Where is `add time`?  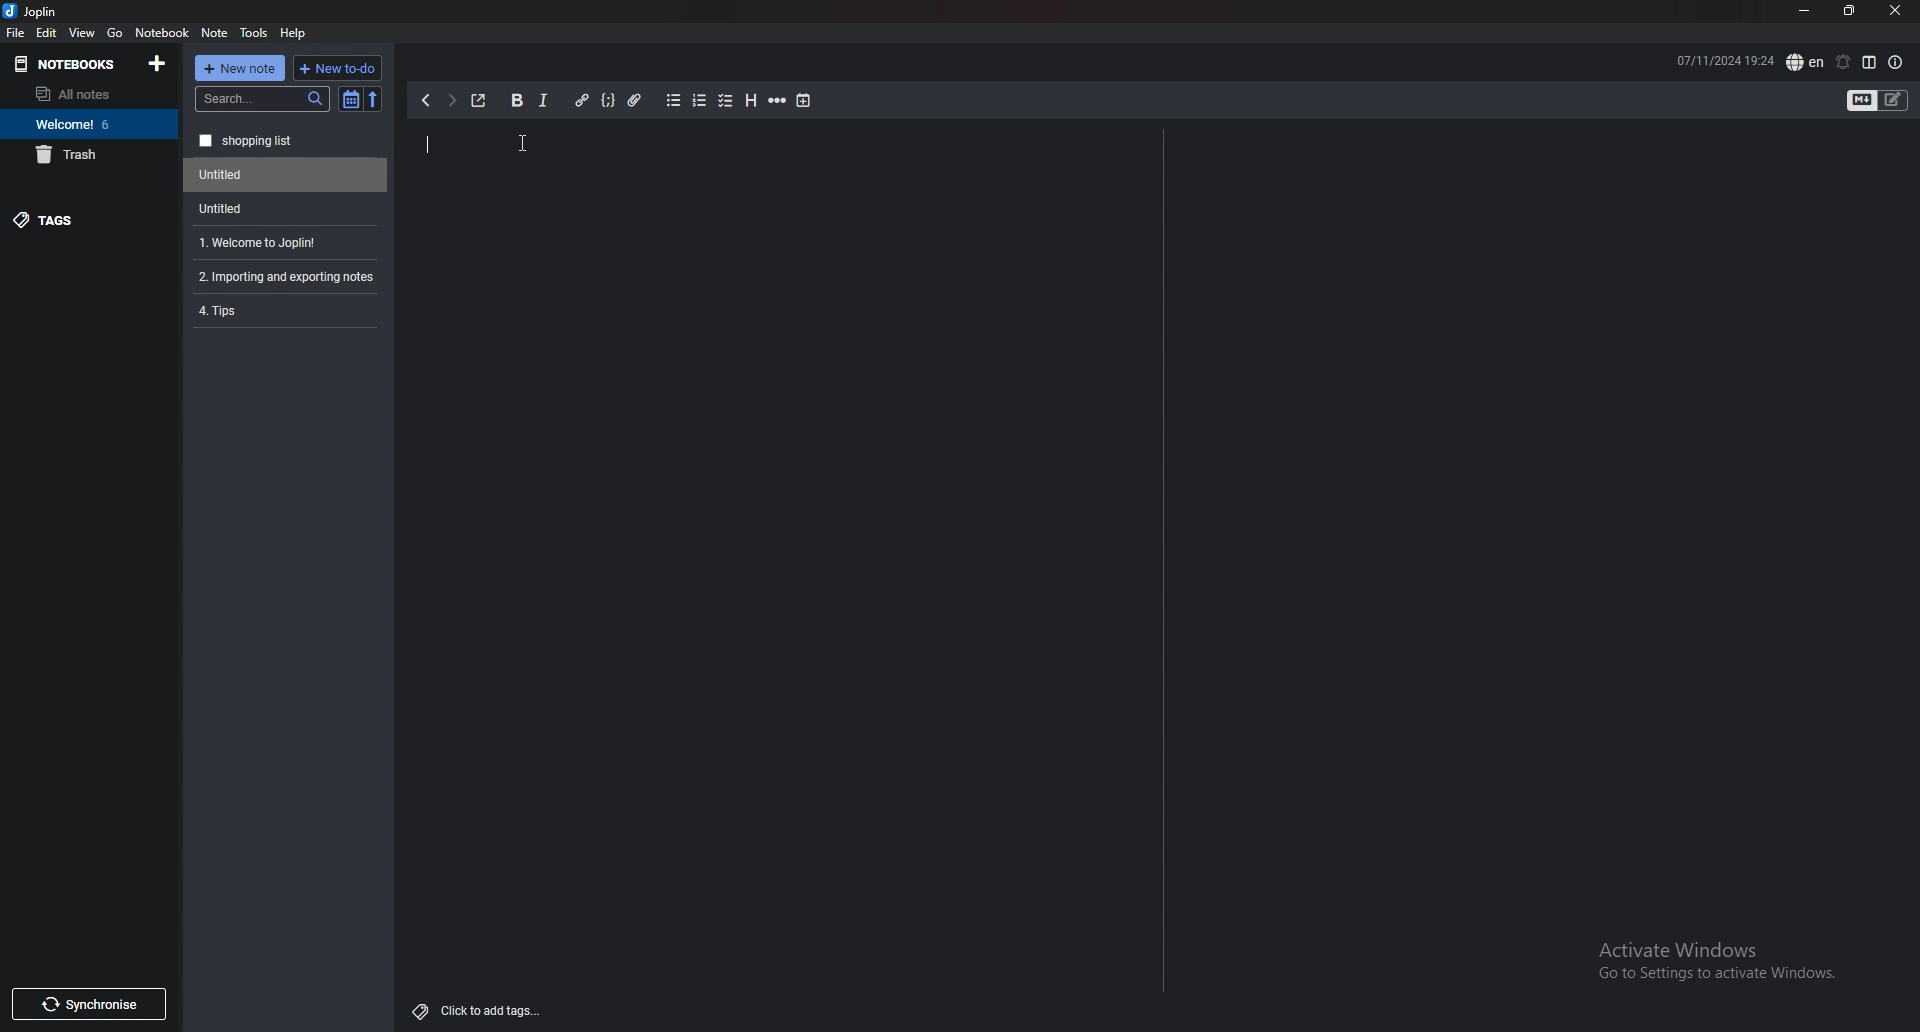 add time is located at coordinates (805, 100).